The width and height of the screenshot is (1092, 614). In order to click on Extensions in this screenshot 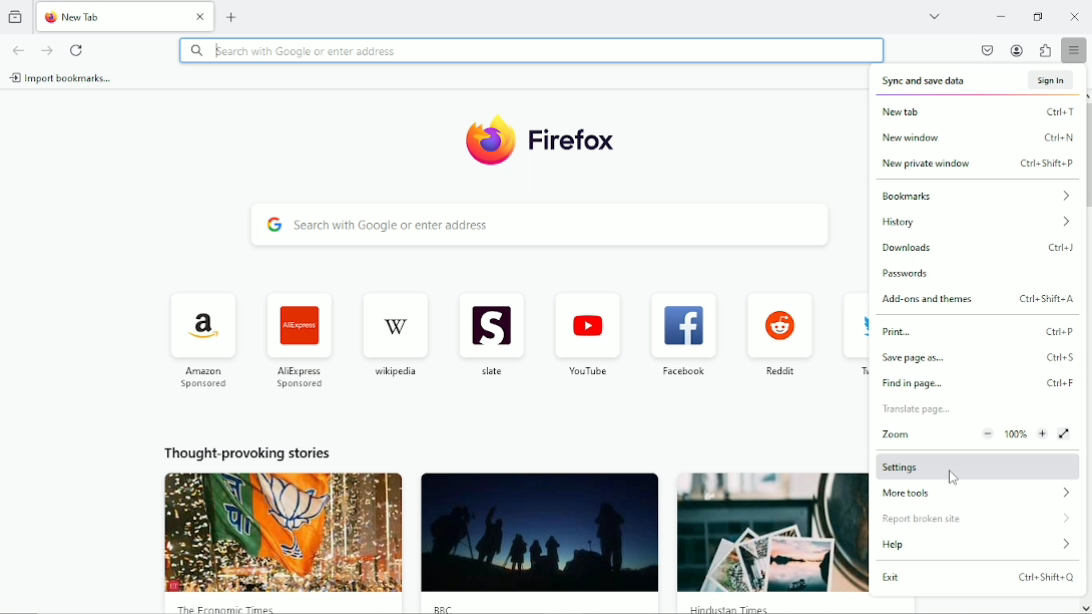, I will do `click(1044, 50)`.